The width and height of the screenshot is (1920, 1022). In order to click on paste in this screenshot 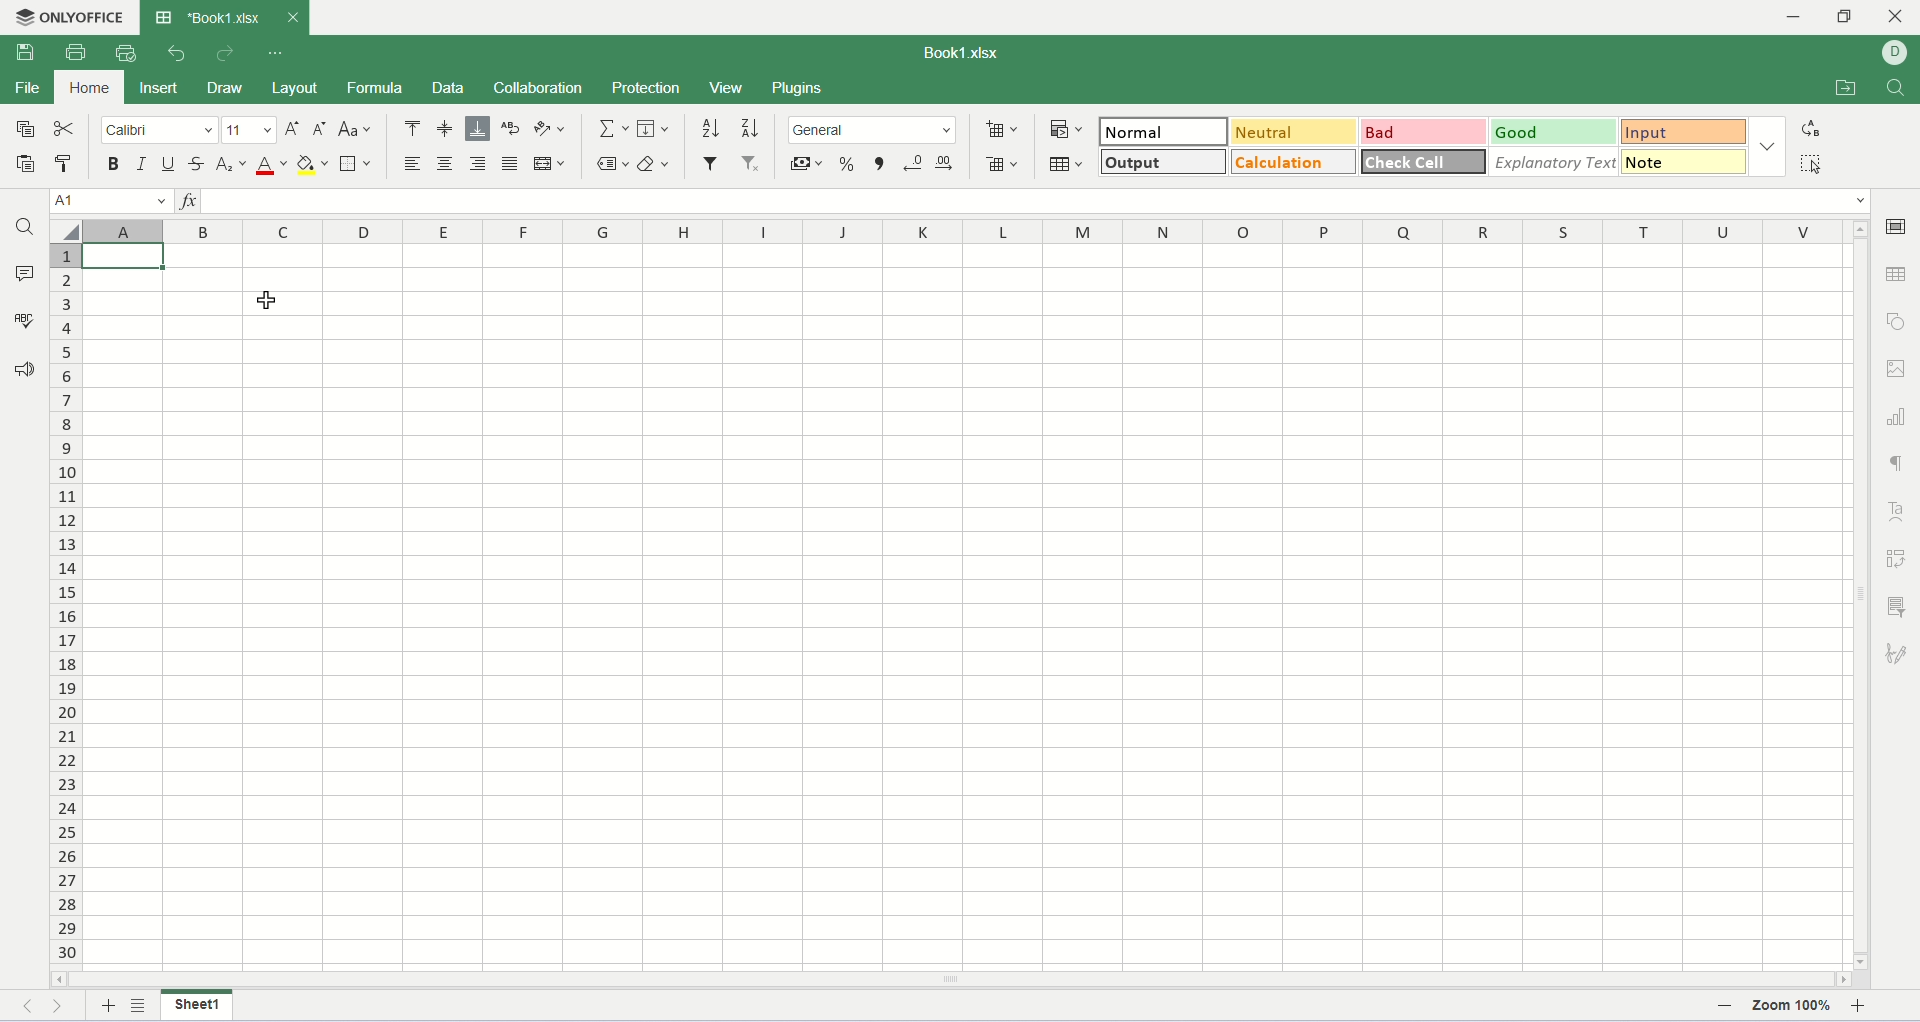, I will do `click(23, 165)`.